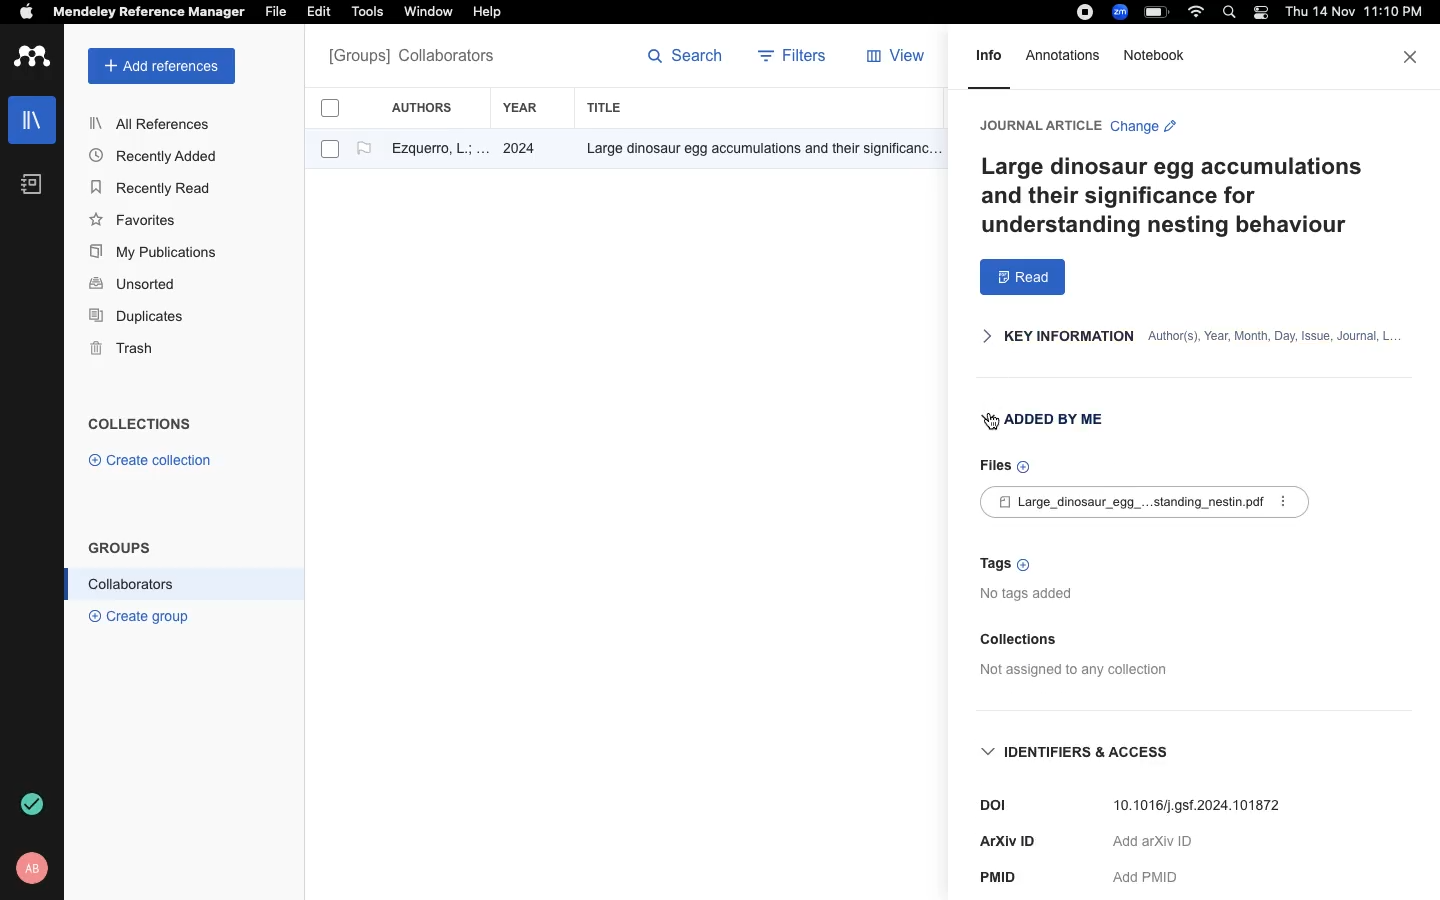  What do you see at coordinates (430, 14) in the screenshot?
I see `‘Window` at bounding box center [430, 14].